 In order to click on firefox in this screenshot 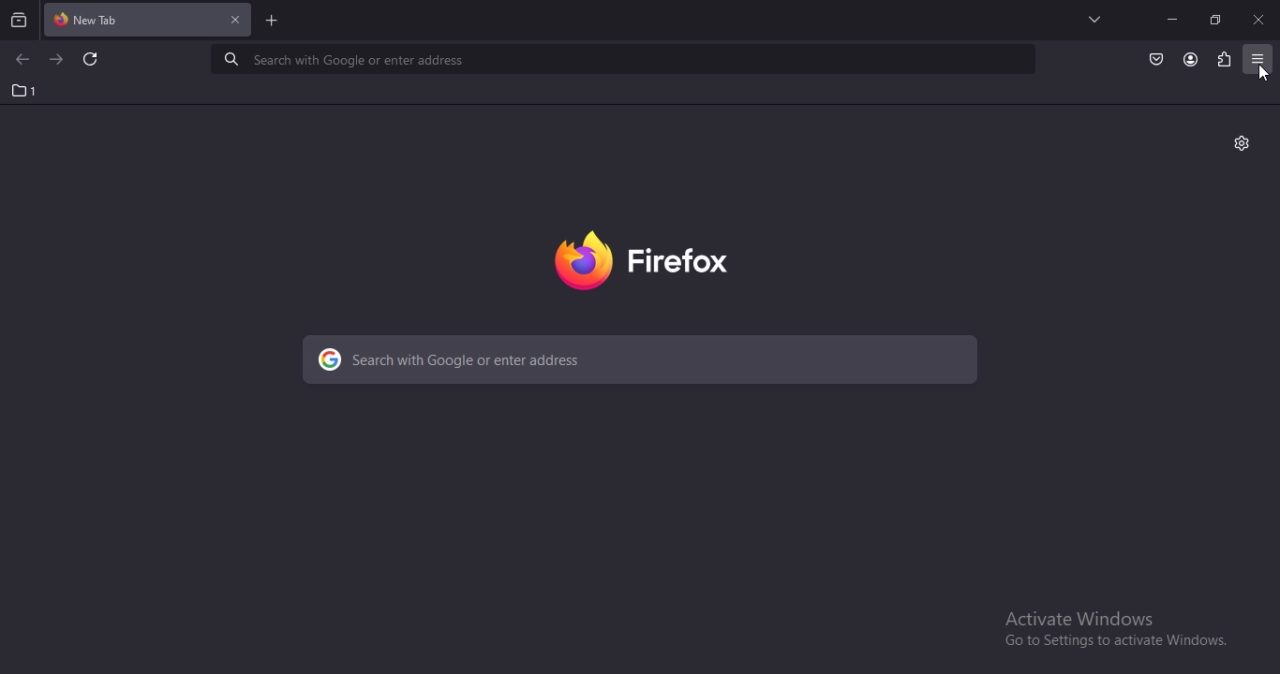, I will do `click(642, 261)`.